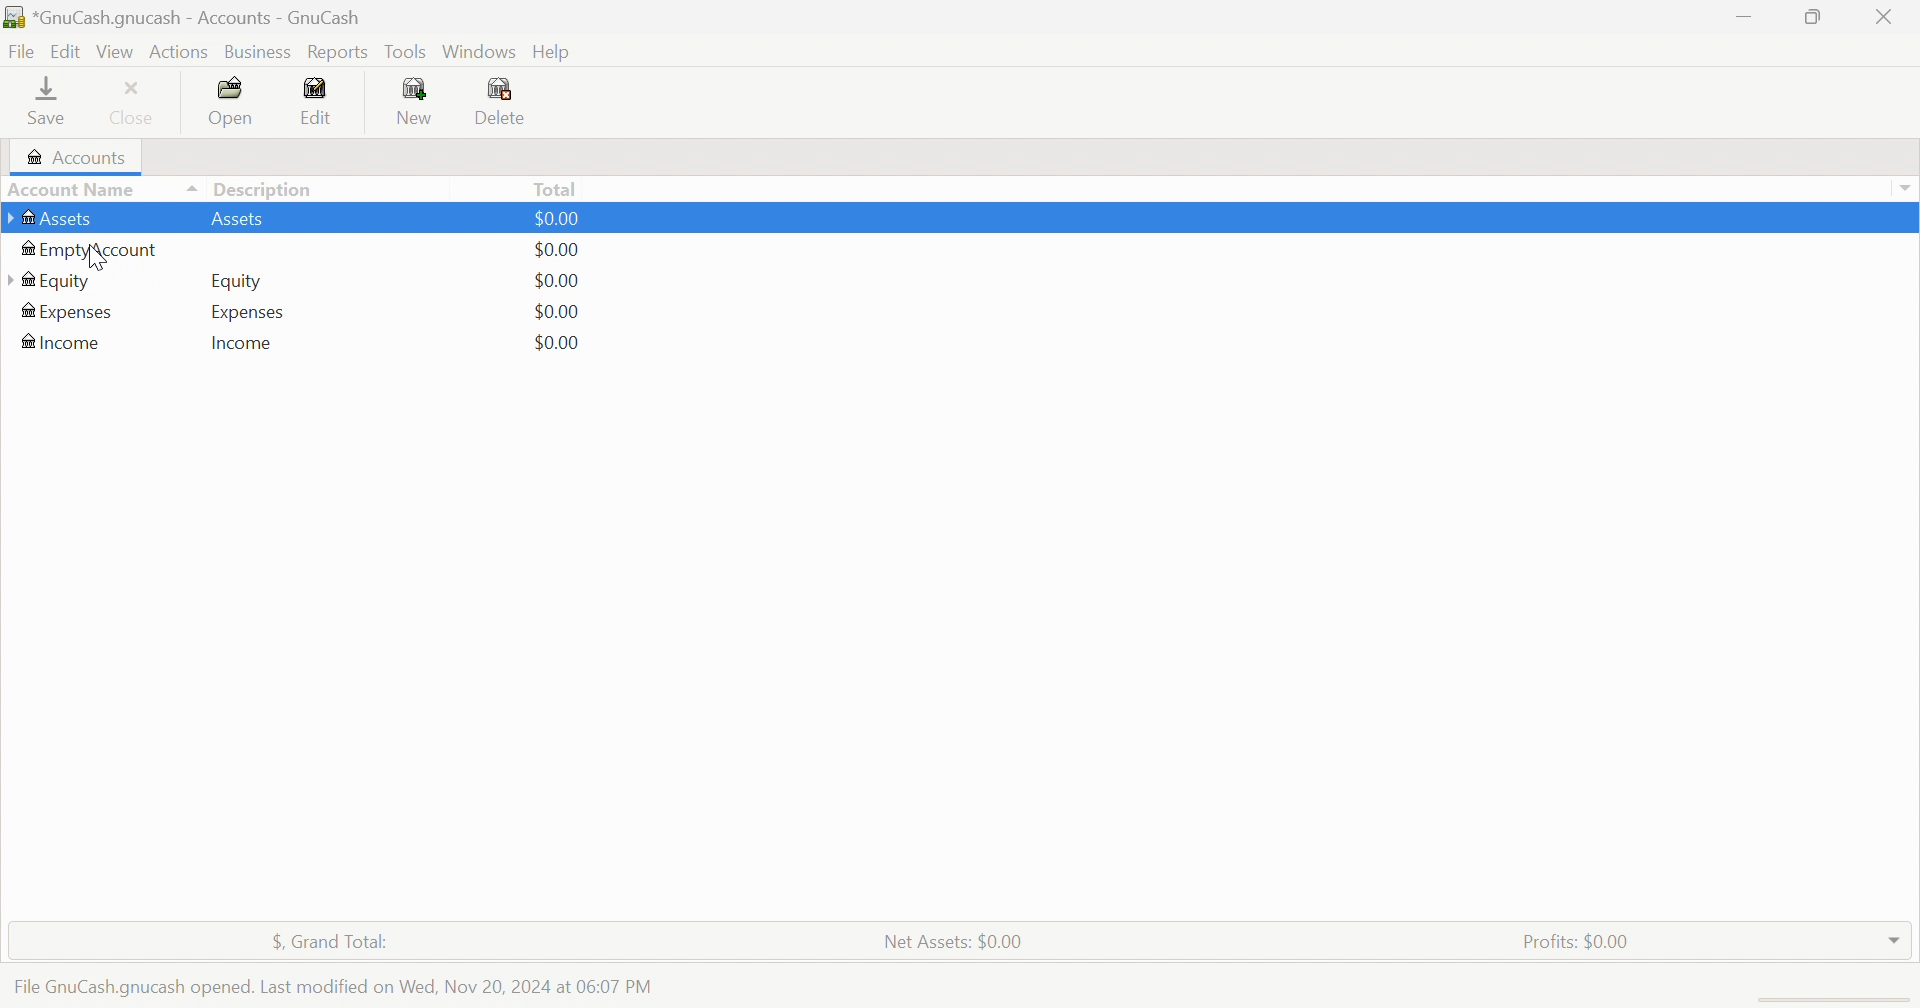  Describe the element at coordinates (245, 313) in the screenshot. I see `Expenses` at that location.